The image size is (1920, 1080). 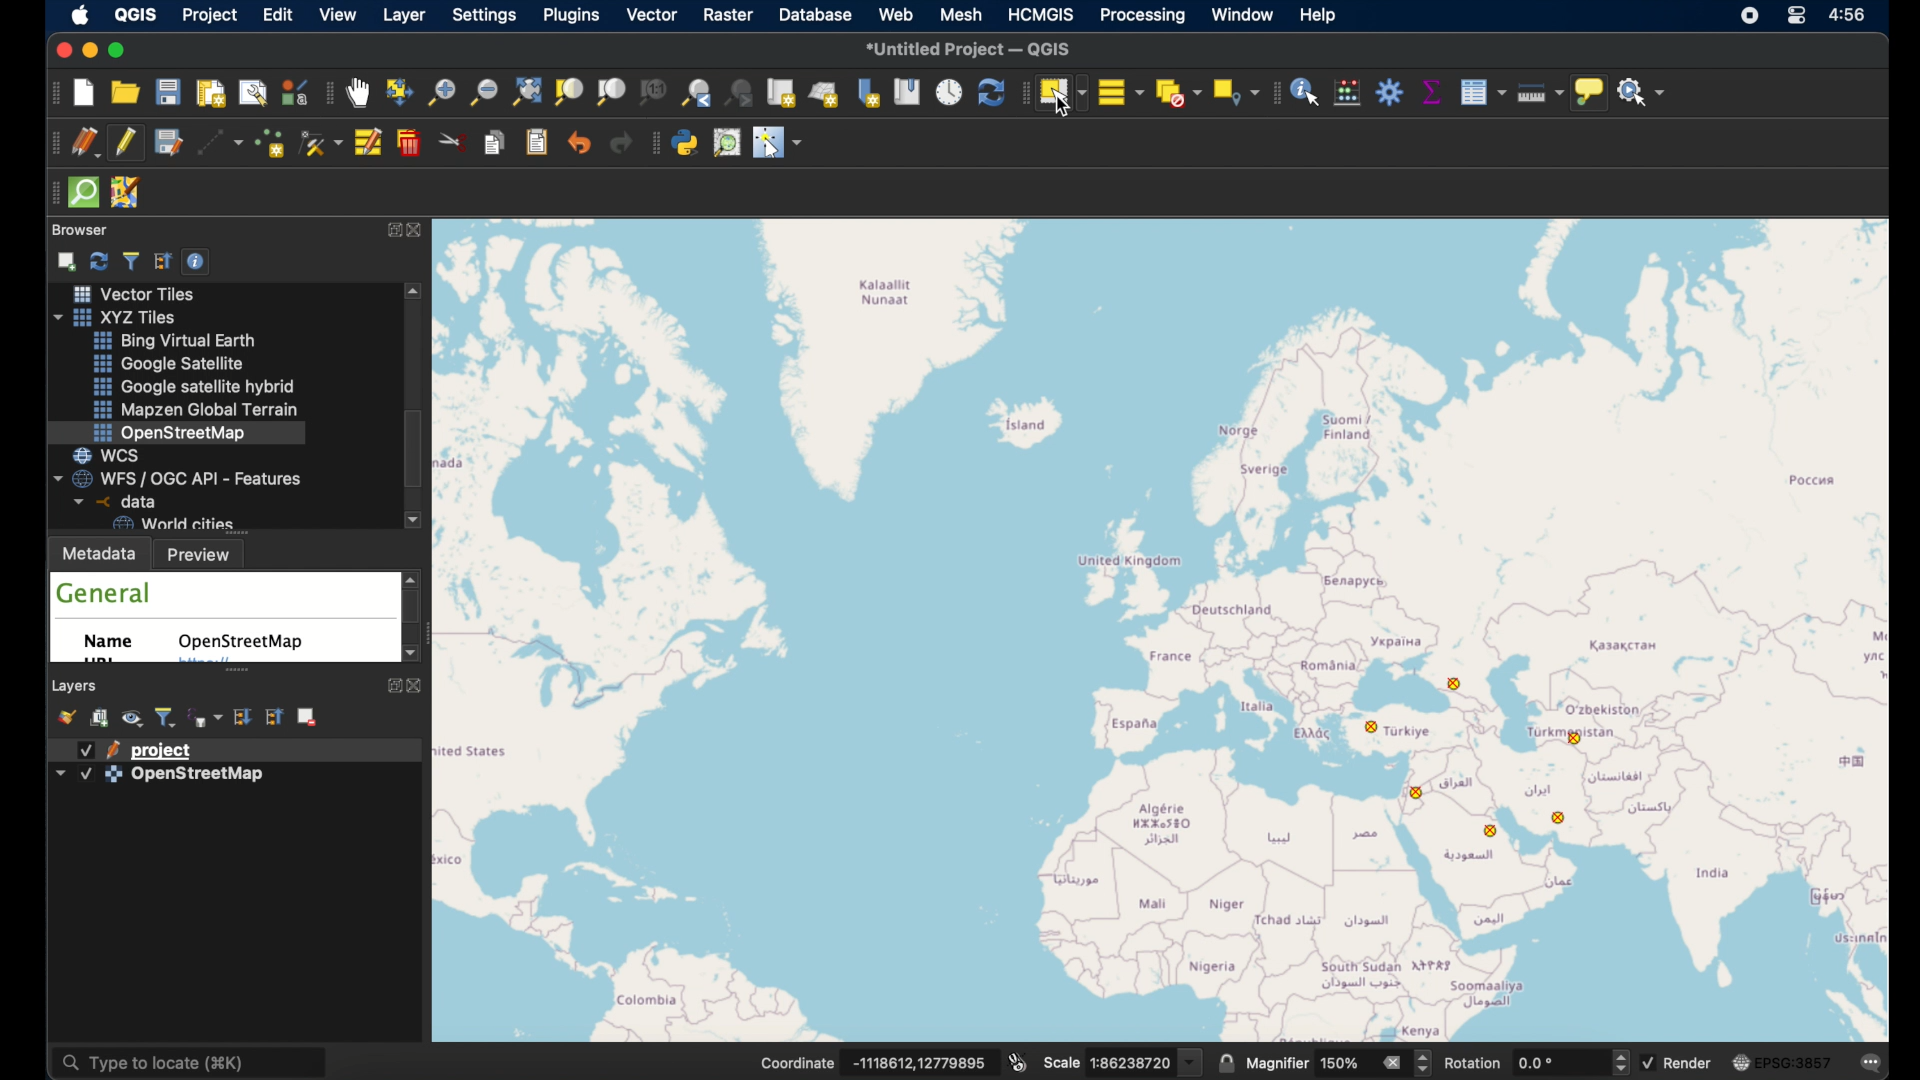 What do you see at coordinates (454, 142) in the screenshot?
I see `cut features` at bounding box center [454, 142].